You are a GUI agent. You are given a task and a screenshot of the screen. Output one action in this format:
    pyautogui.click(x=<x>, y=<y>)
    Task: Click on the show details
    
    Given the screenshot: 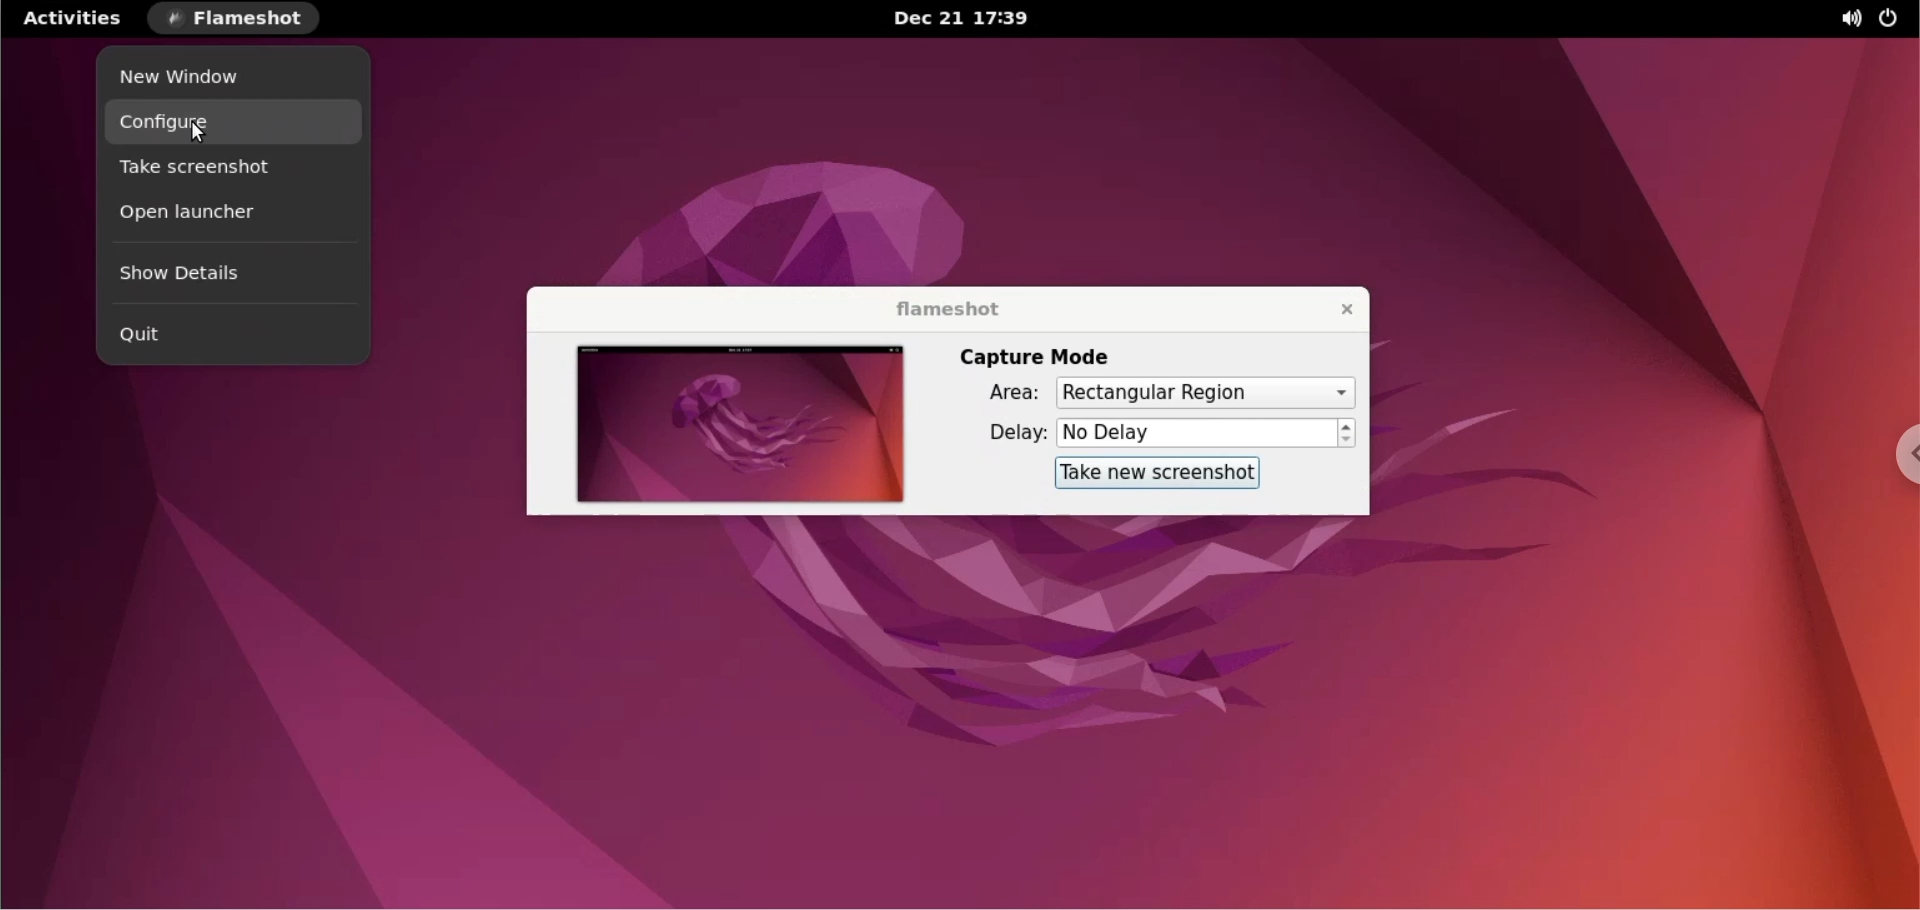 What is the action you would take?
    pyautogui.click(x=231, y=273)
    